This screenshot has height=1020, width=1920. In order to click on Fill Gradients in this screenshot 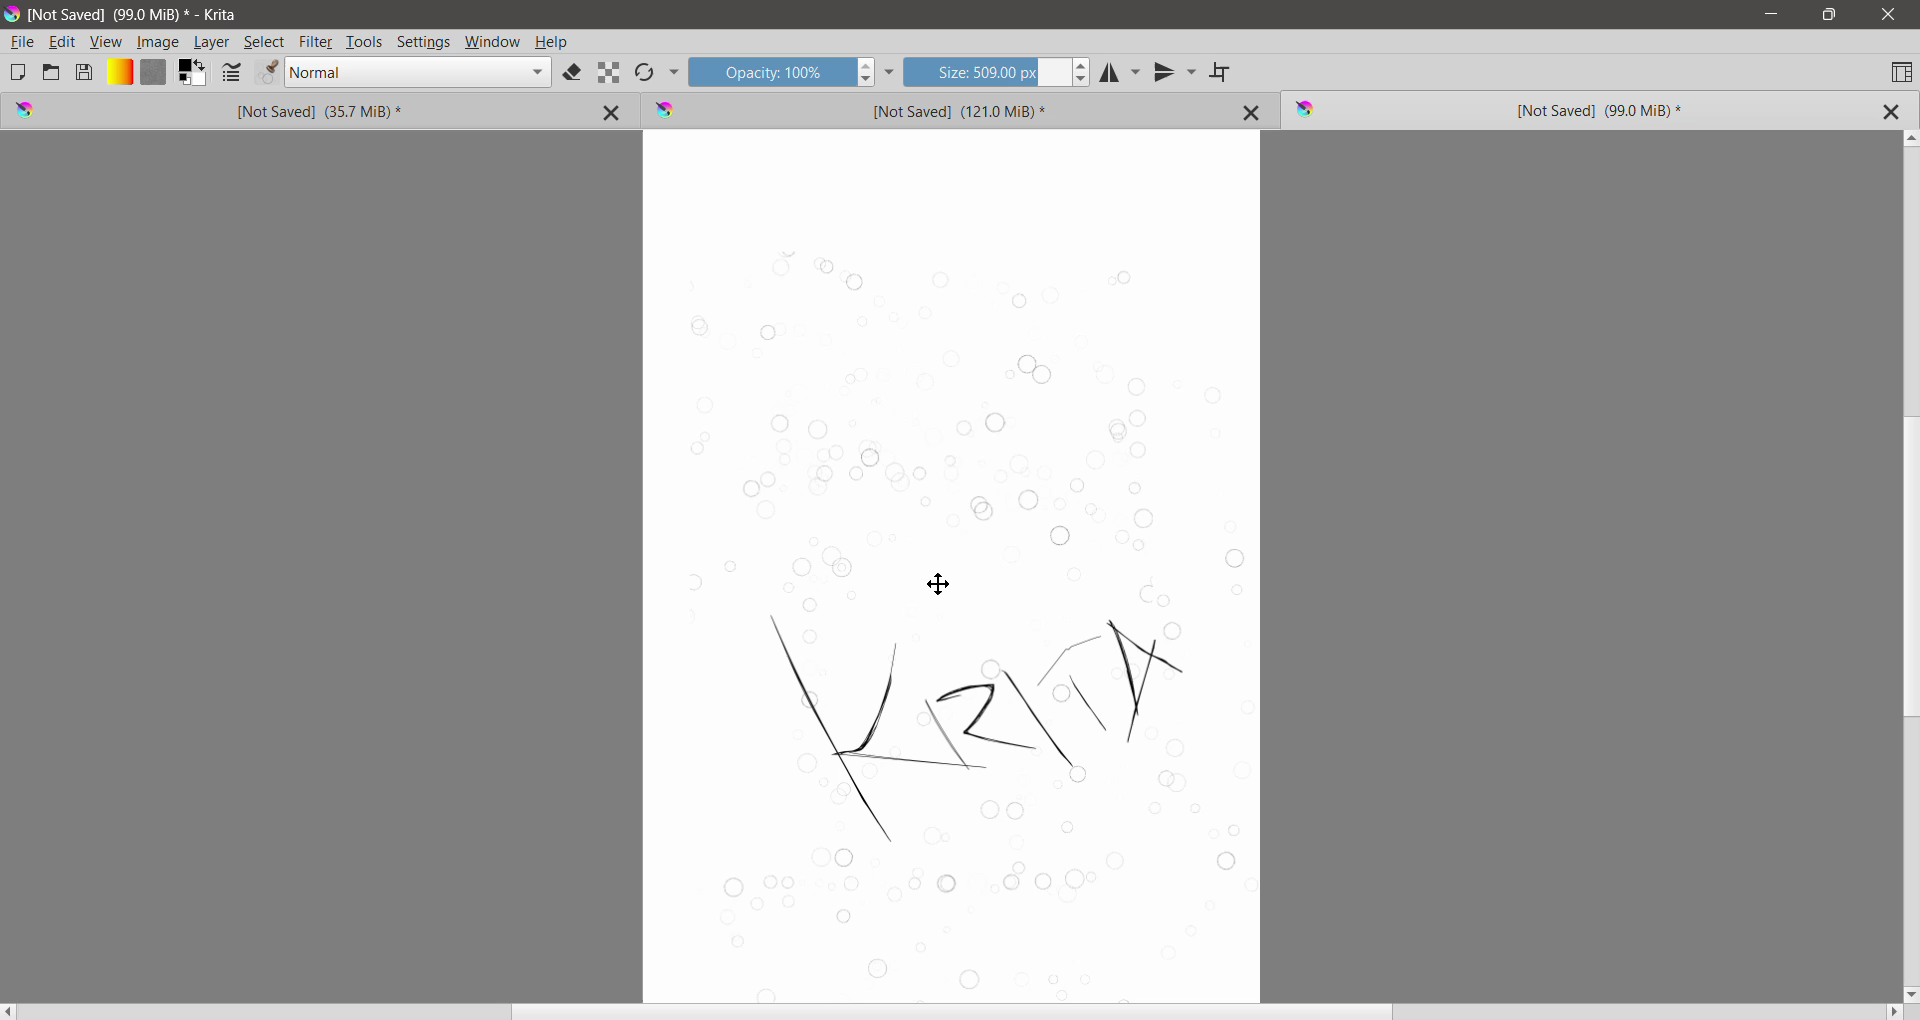, I will do `click(119, 73)`.